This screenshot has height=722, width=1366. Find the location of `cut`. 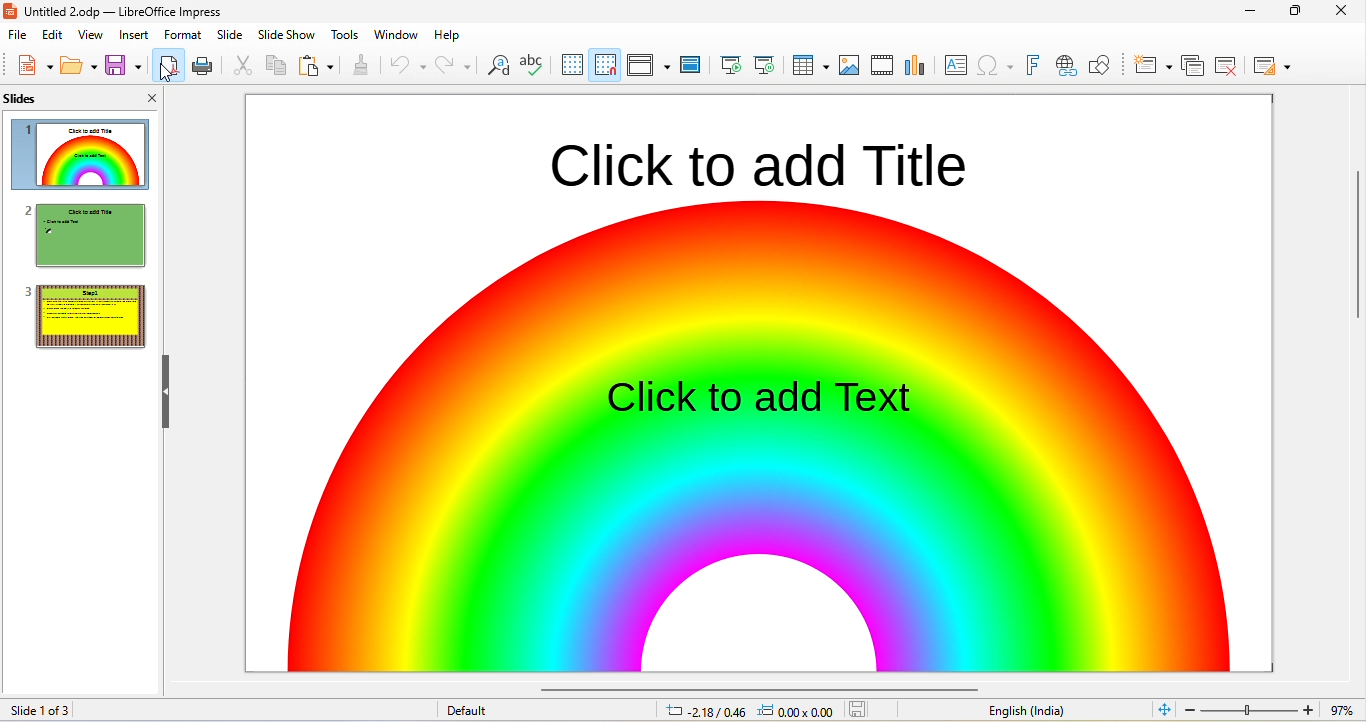

cut is located at coordinates (242, 64).